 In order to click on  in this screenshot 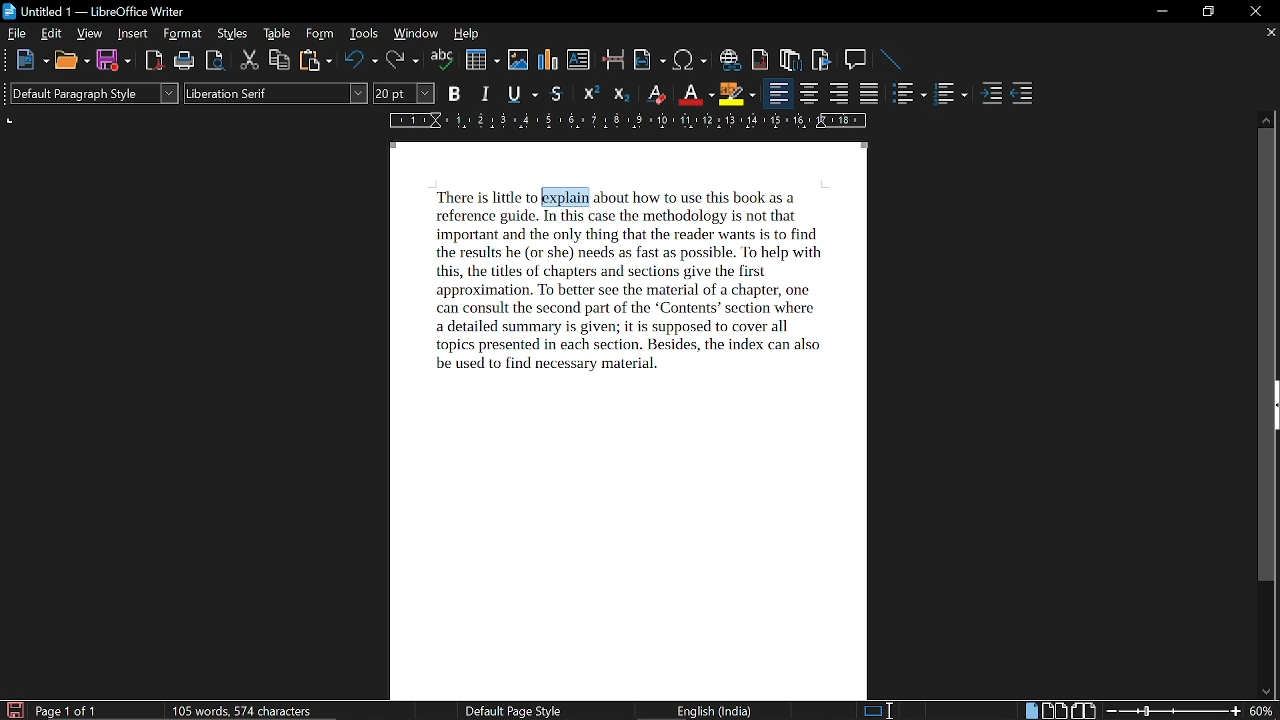, I will do `click(8, 60)`.